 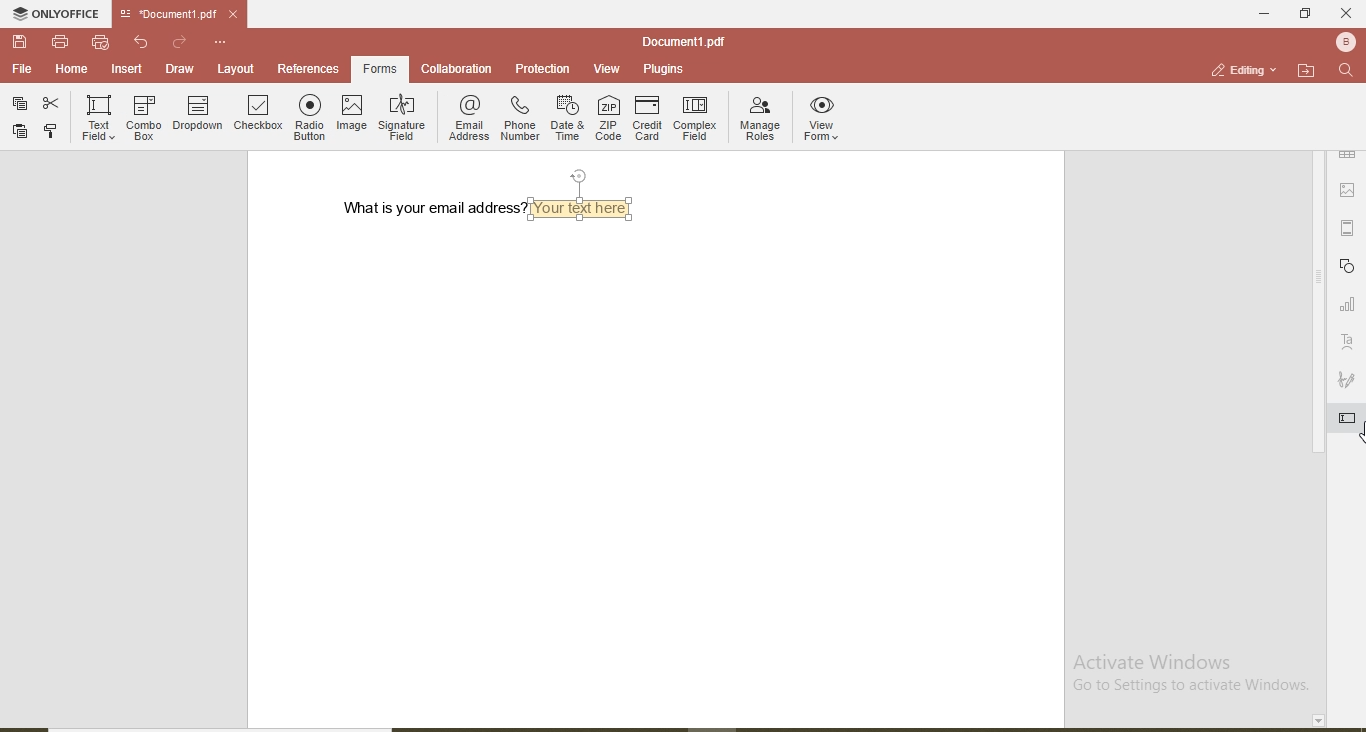 What do you see at coordinates (128, 70) in the screenshot?
I see `insert` at bounding box center [128, 70].